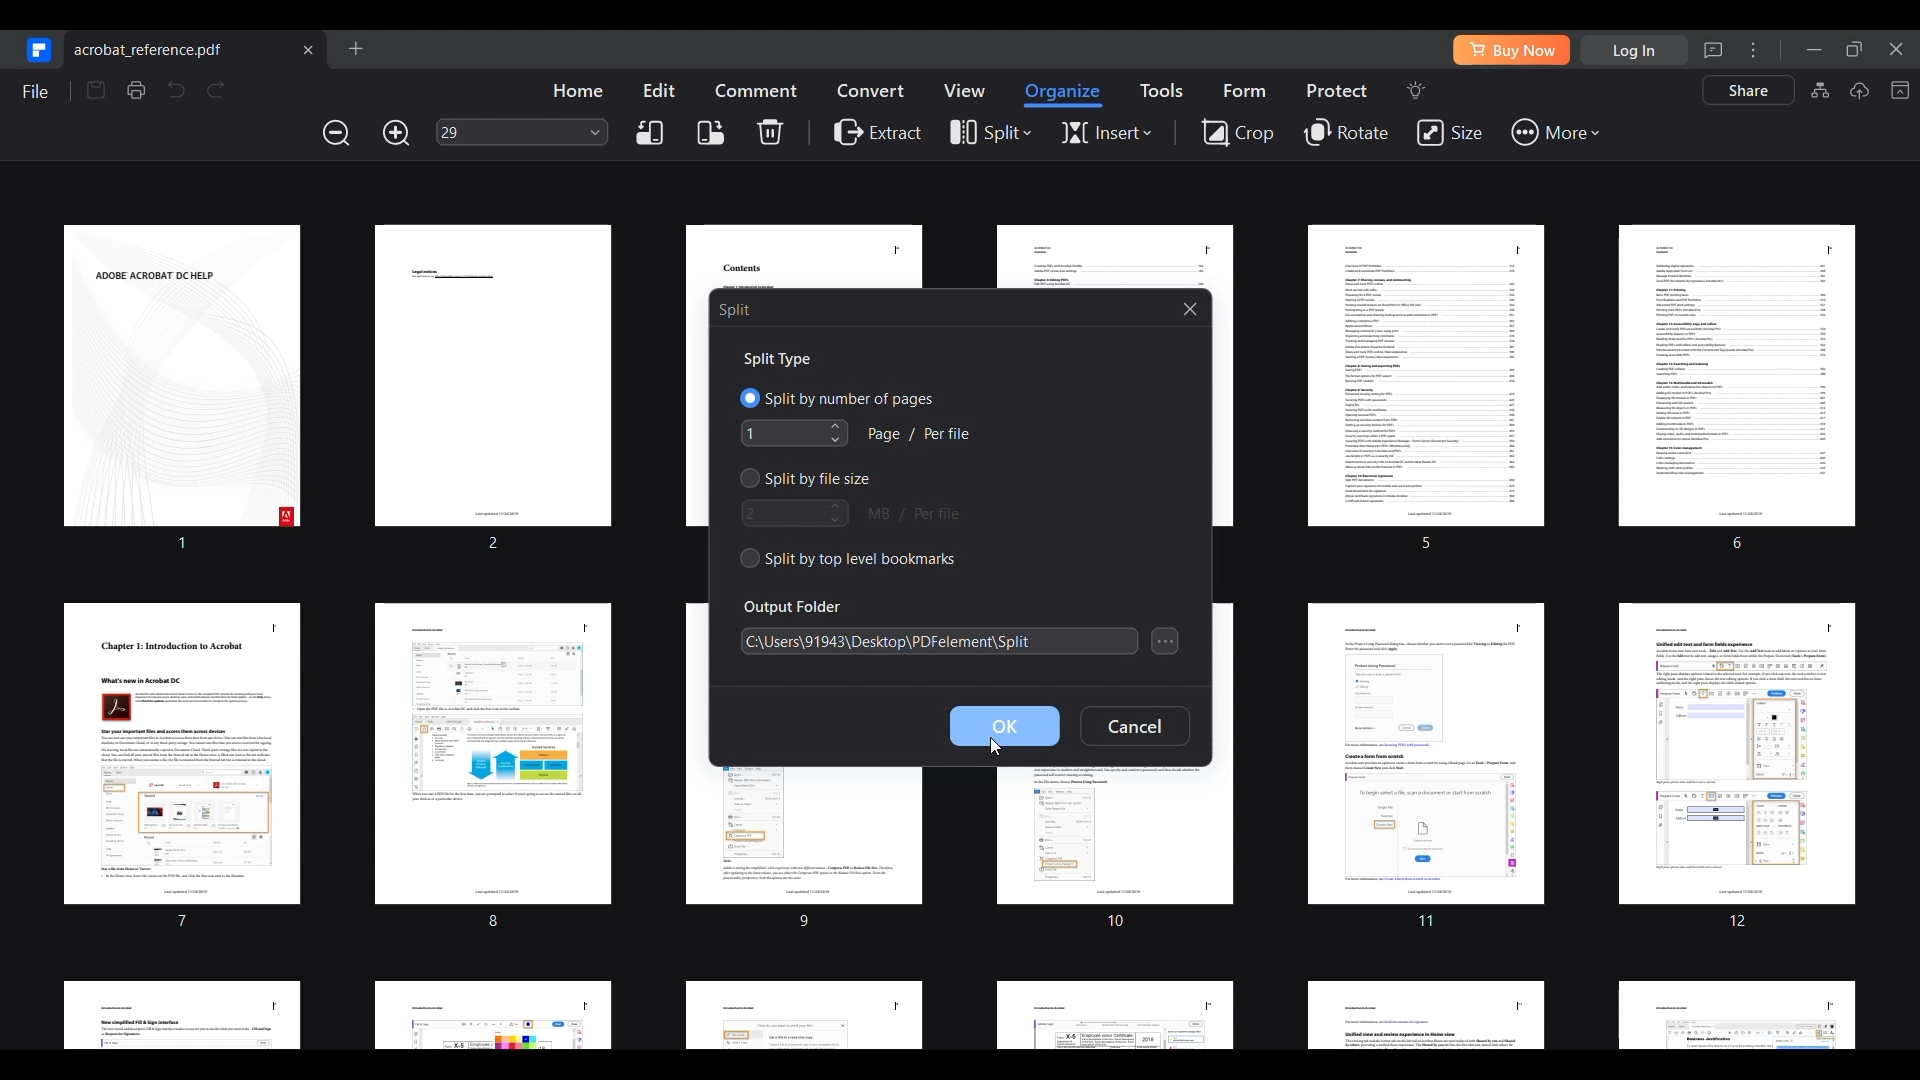  What do you see at coordinates (1713, 50) in the screenshot?
I see `Message center` at bounding box center [1713, 50].